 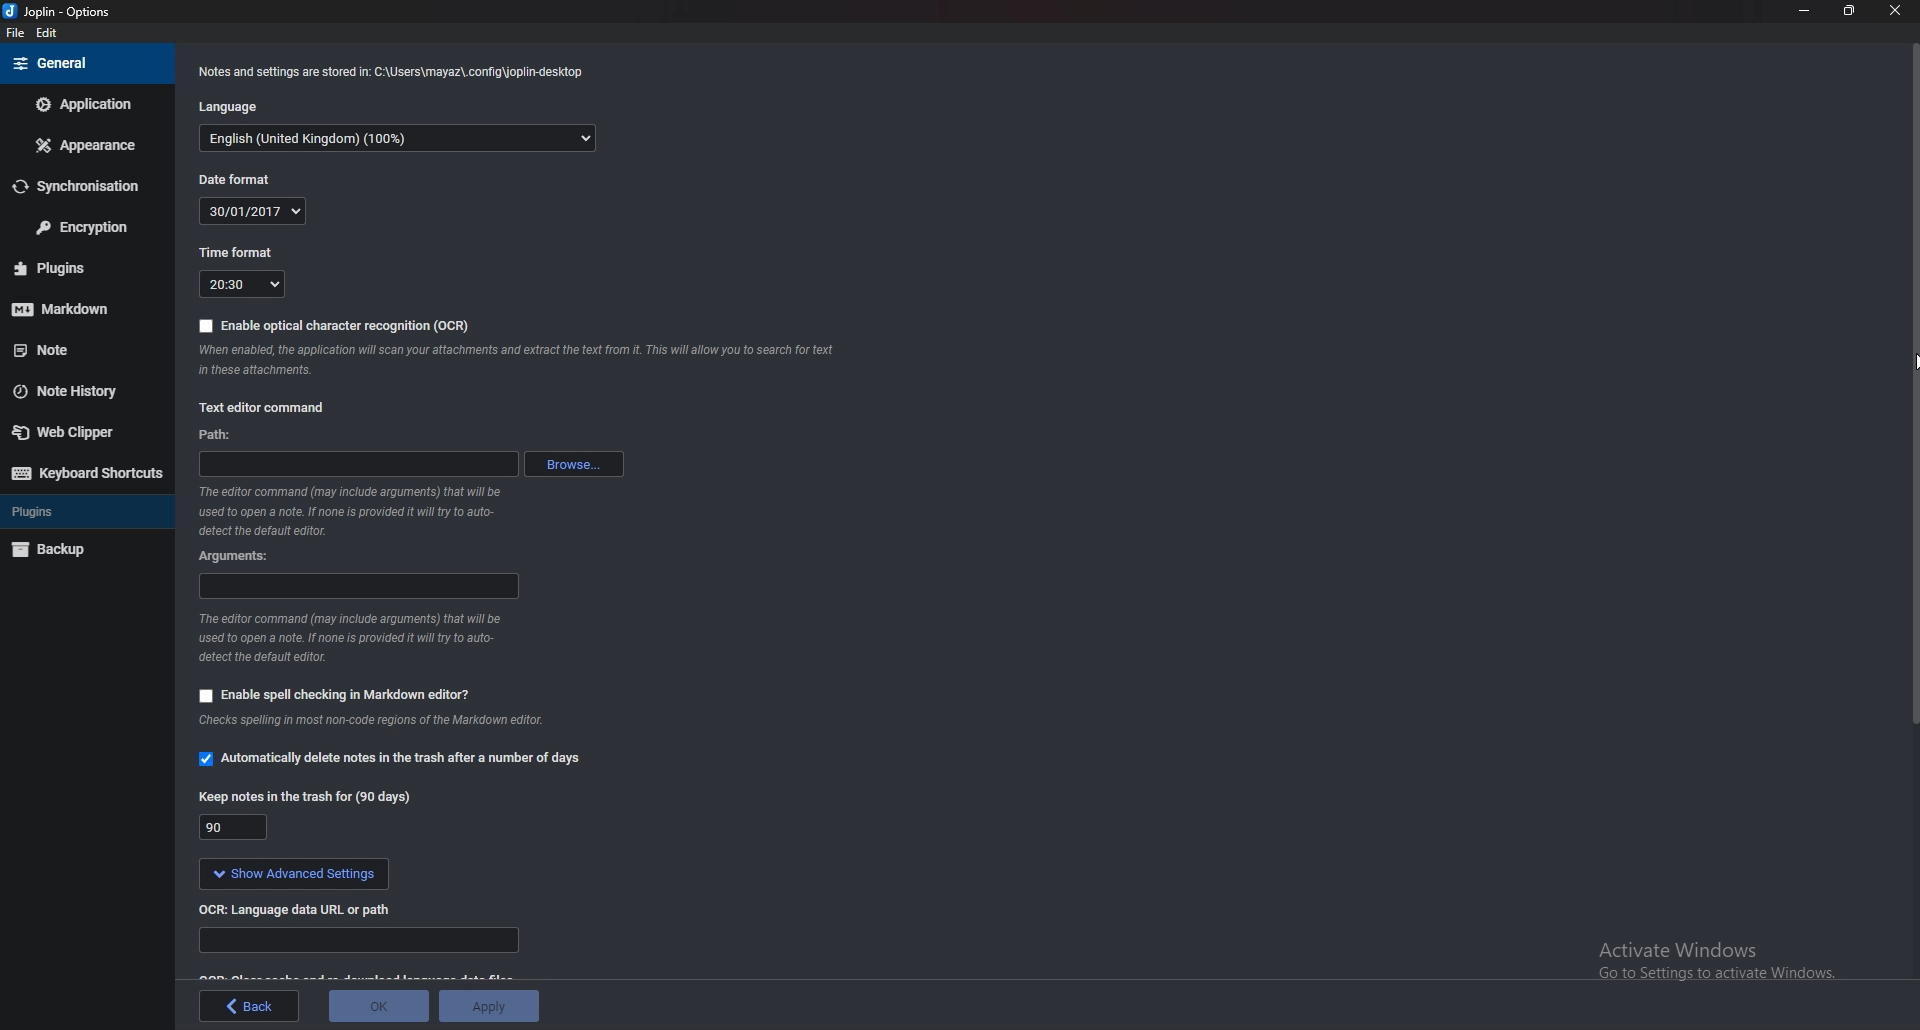 I want to click on Synchronization, so click(x=79, y=185).